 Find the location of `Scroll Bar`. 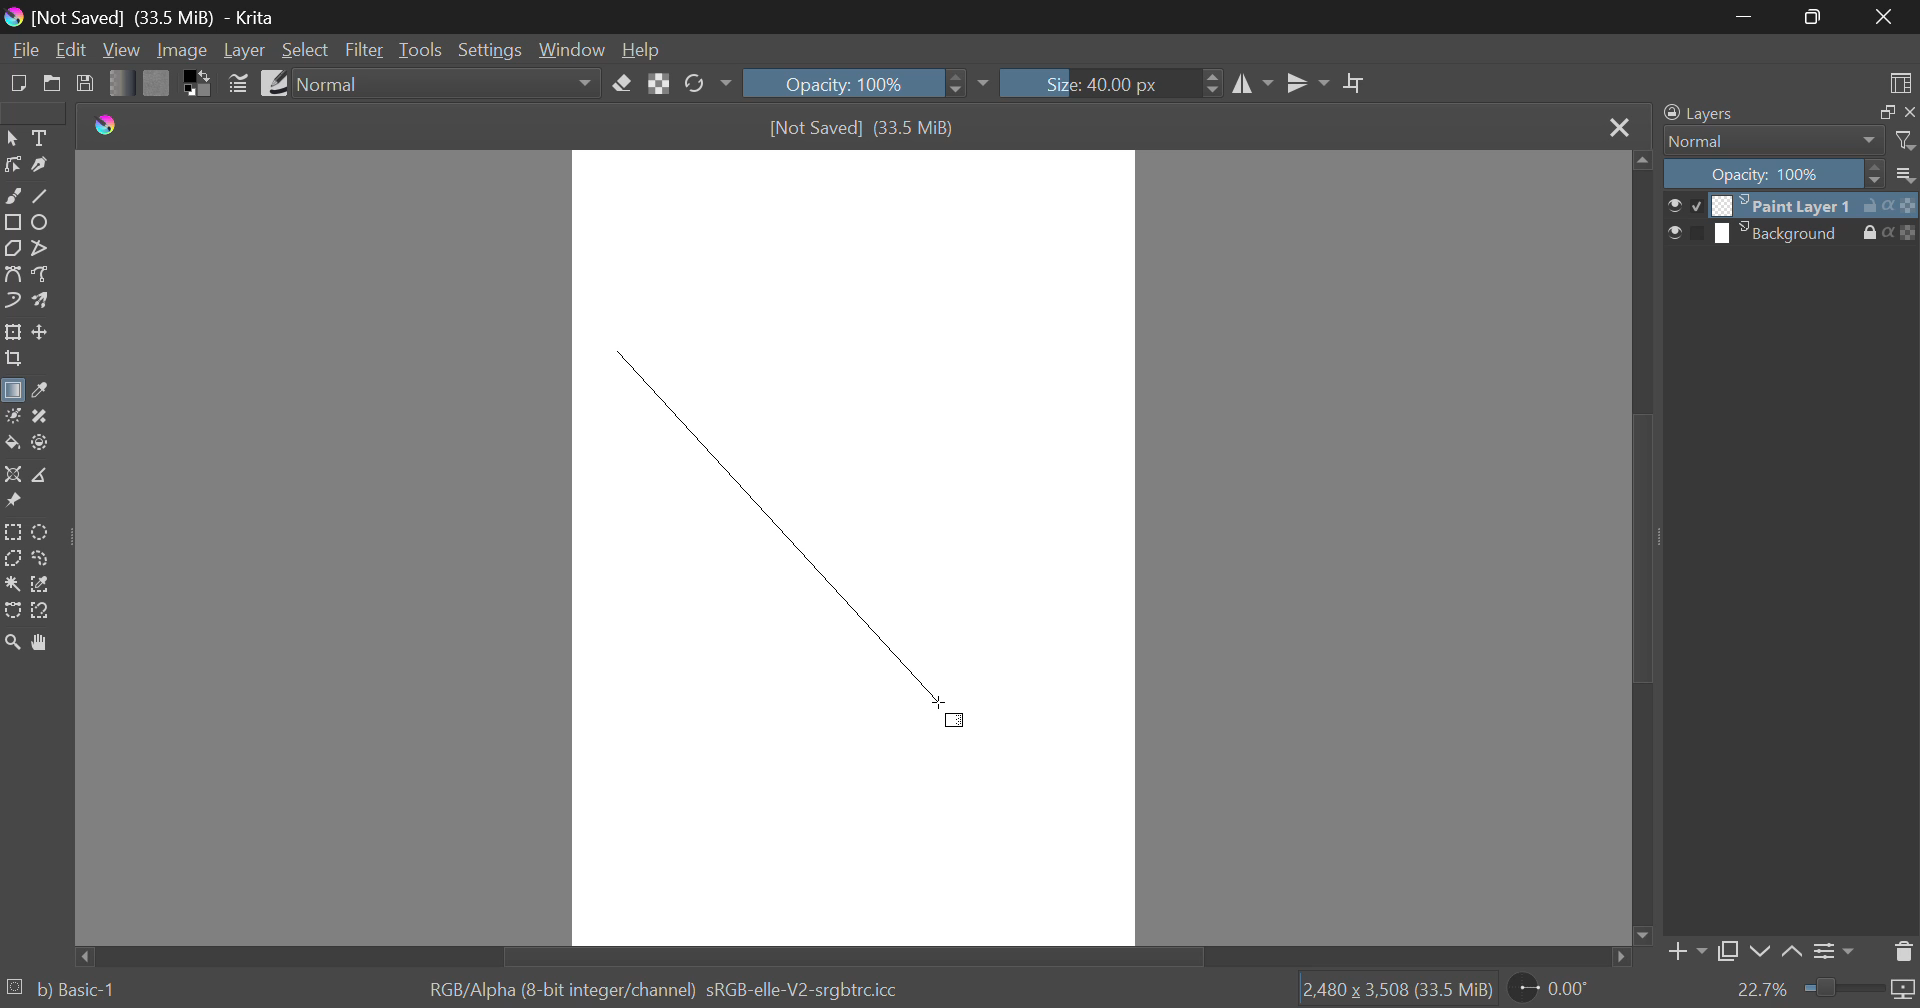

Scroll Bar is located at coordinates (1639, 550).